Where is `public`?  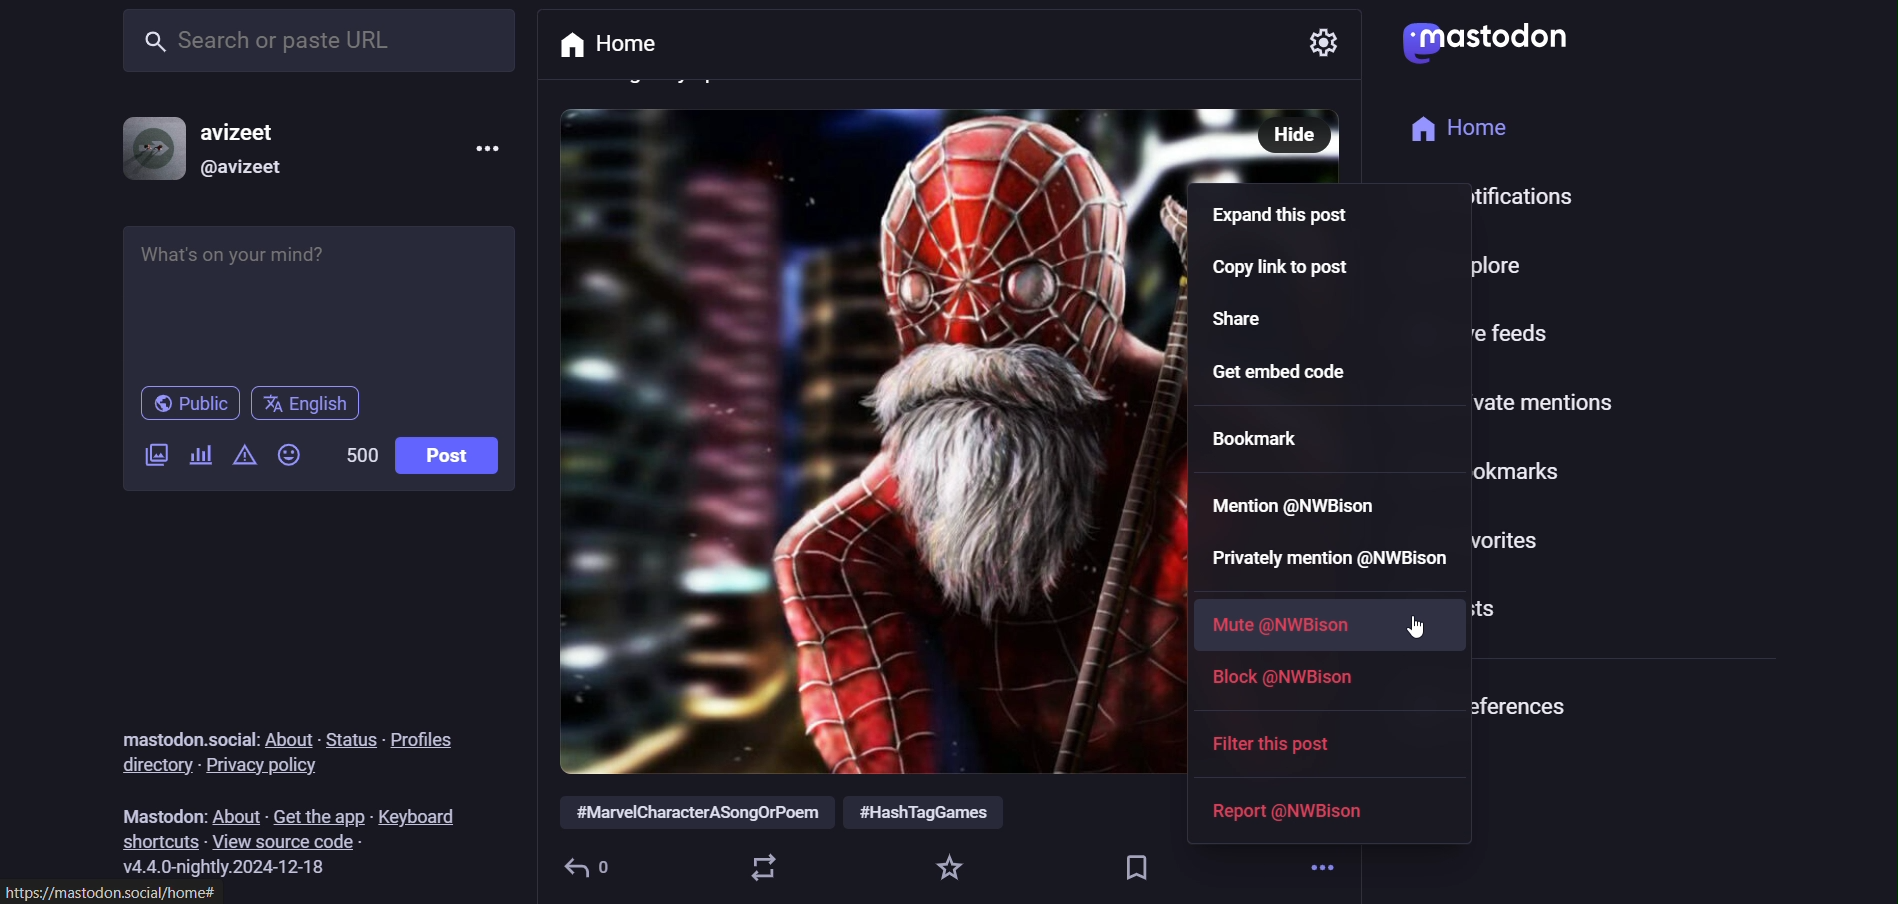 public is located at coordinates (191, 404).